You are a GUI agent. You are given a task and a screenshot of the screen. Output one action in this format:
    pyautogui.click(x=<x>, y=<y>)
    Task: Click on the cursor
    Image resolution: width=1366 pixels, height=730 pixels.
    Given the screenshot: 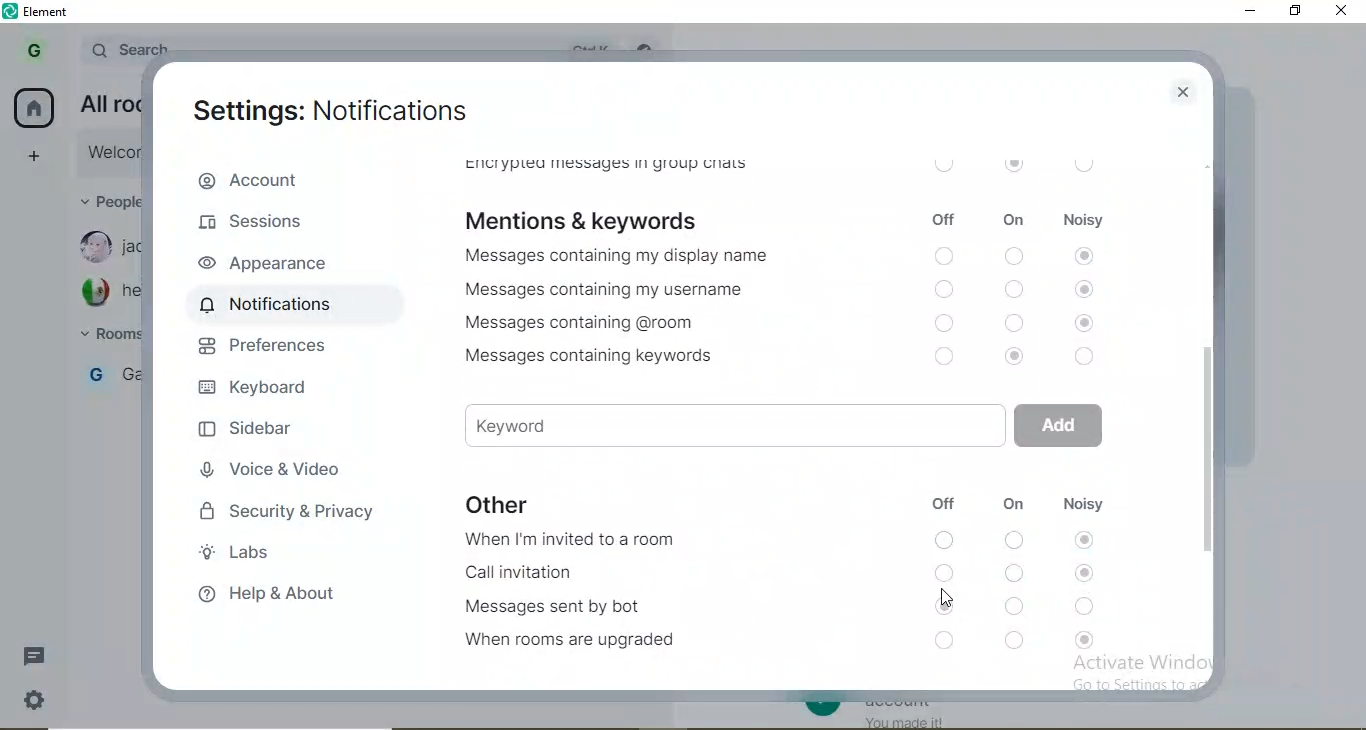 What is the action you would take?
    pyautogui.click(x=947, y=599)
    